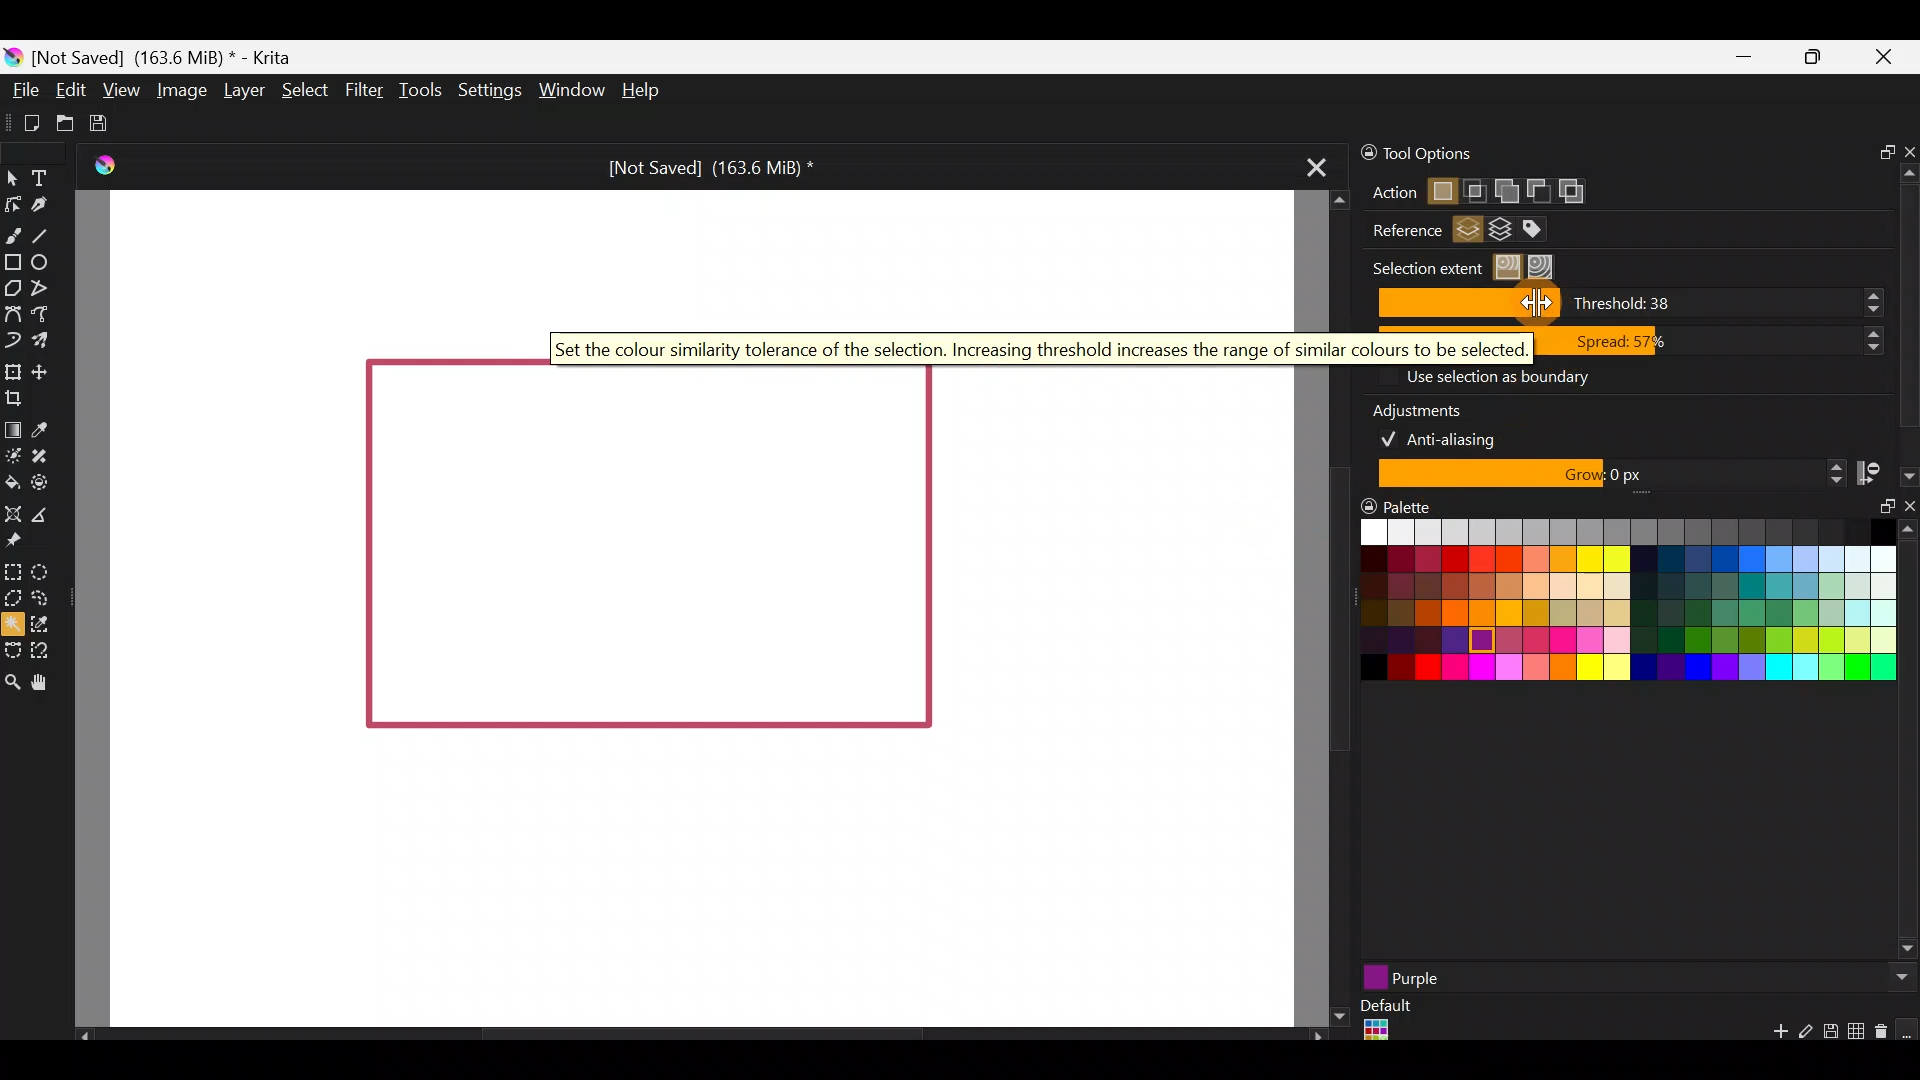 The height and width of the screenshot is (1080, 1920). Describe the element at coordinates (13, 430) in the screenshot. I see `Draw a gradient` at that location.